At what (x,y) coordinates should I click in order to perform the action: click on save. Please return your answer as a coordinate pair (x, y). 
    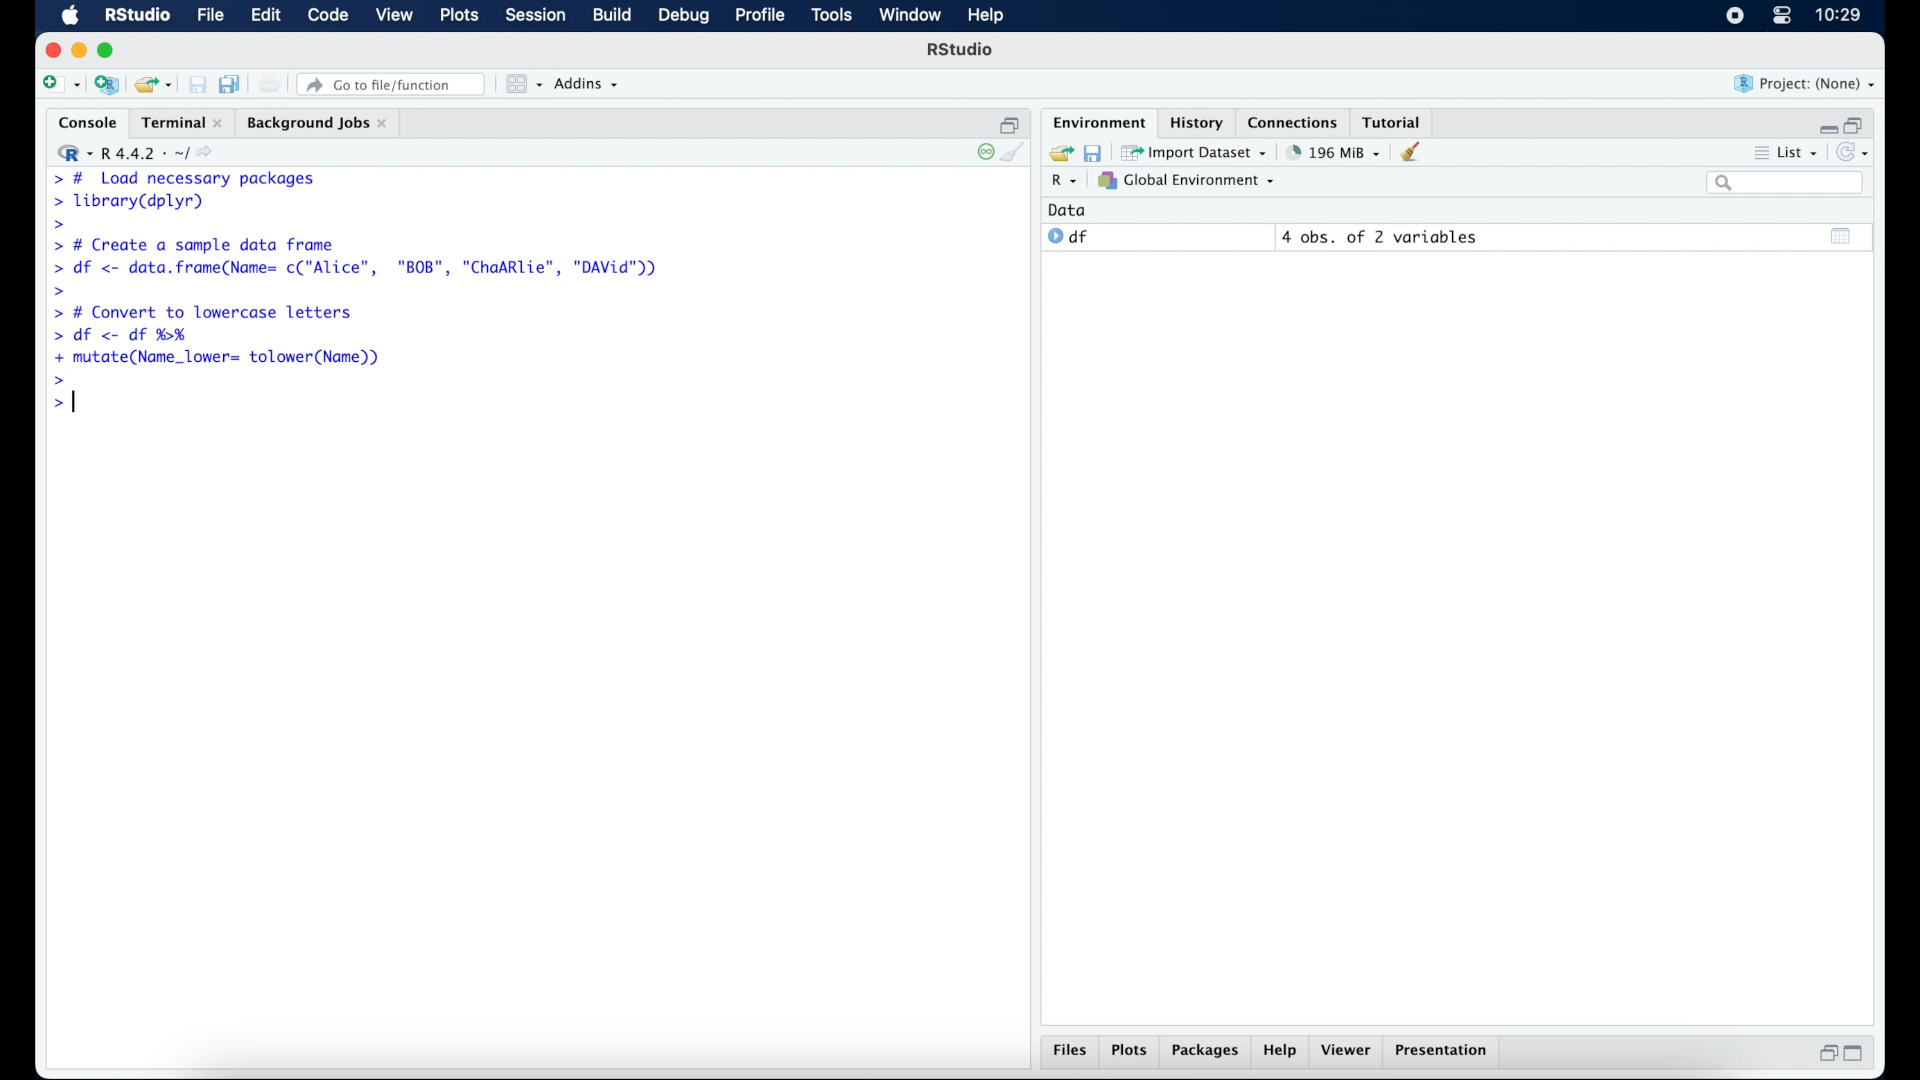
    Looking at the image, I should click on (197, 84).